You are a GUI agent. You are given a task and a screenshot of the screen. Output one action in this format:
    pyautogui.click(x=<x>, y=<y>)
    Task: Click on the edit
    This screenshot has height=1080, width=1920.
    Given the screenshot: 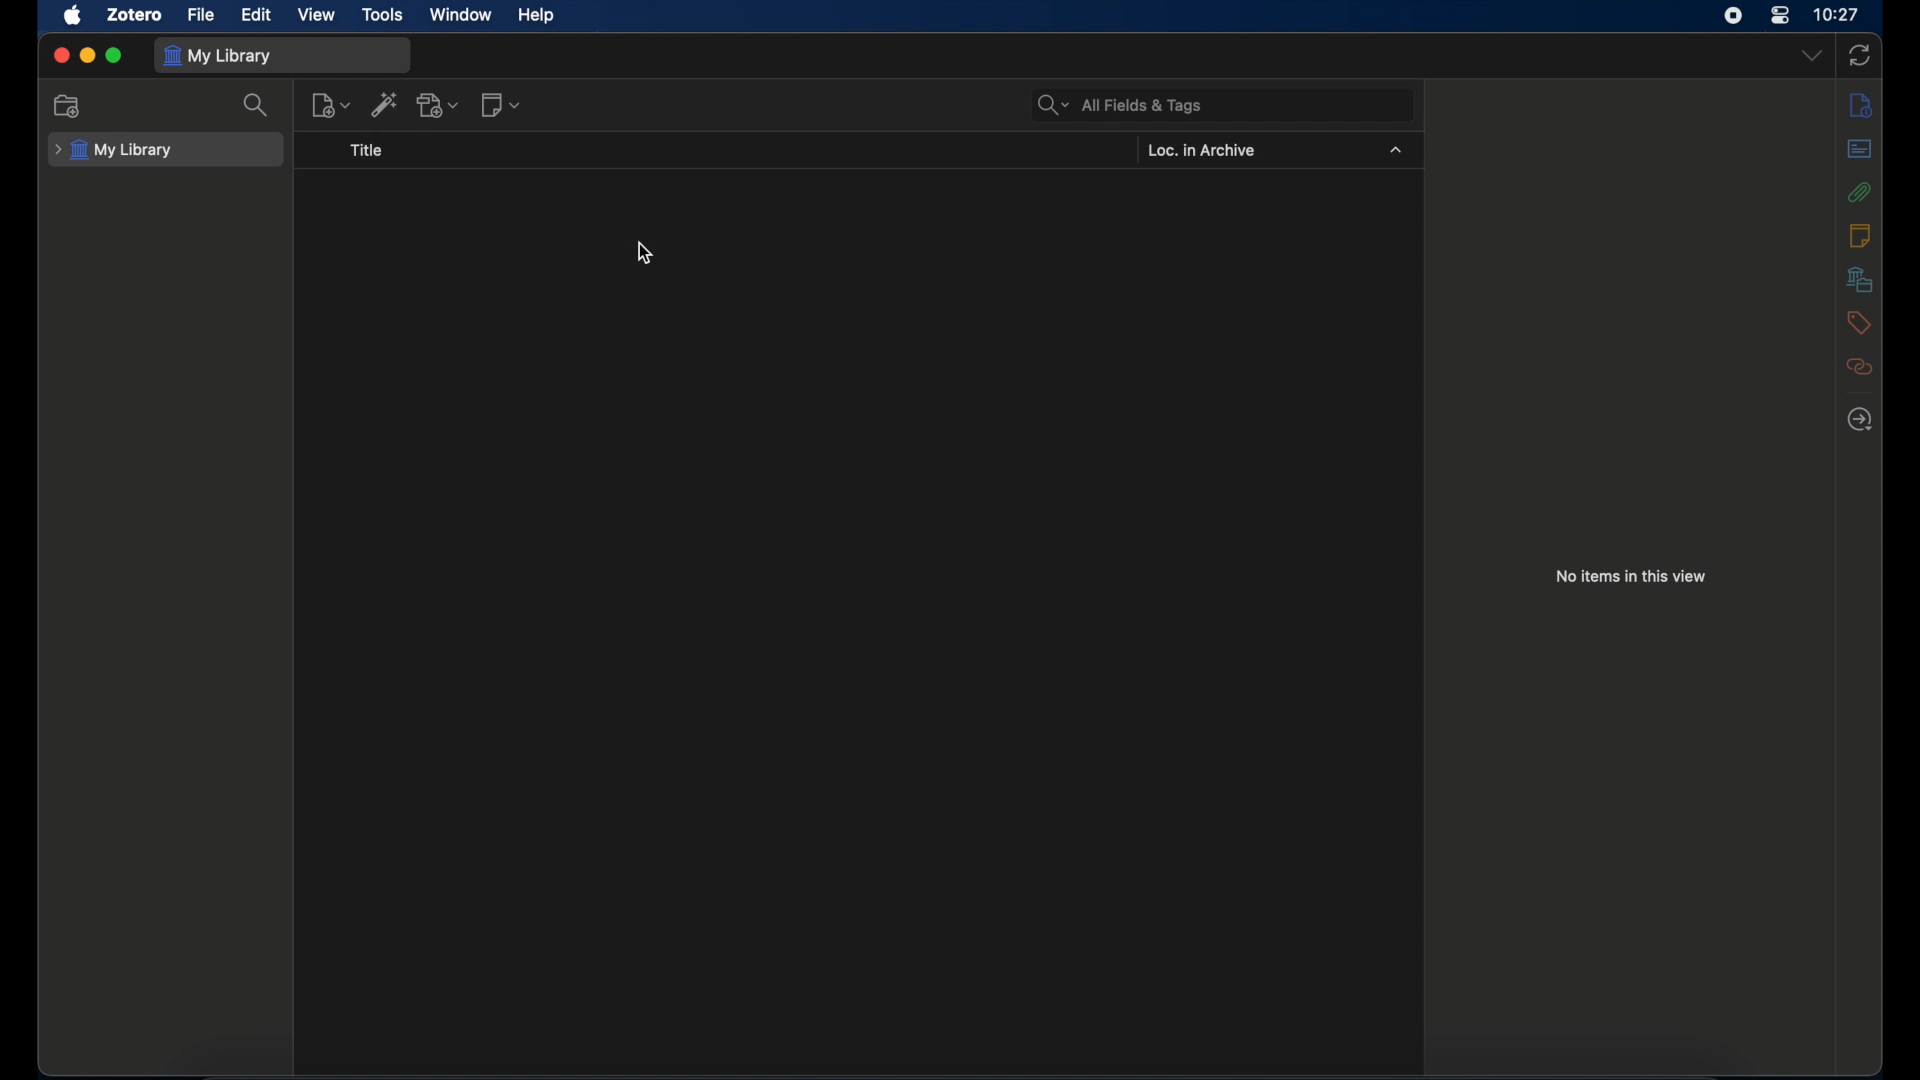 What is the action you would take?
    pyautogui.click(x=258, y=15)
    